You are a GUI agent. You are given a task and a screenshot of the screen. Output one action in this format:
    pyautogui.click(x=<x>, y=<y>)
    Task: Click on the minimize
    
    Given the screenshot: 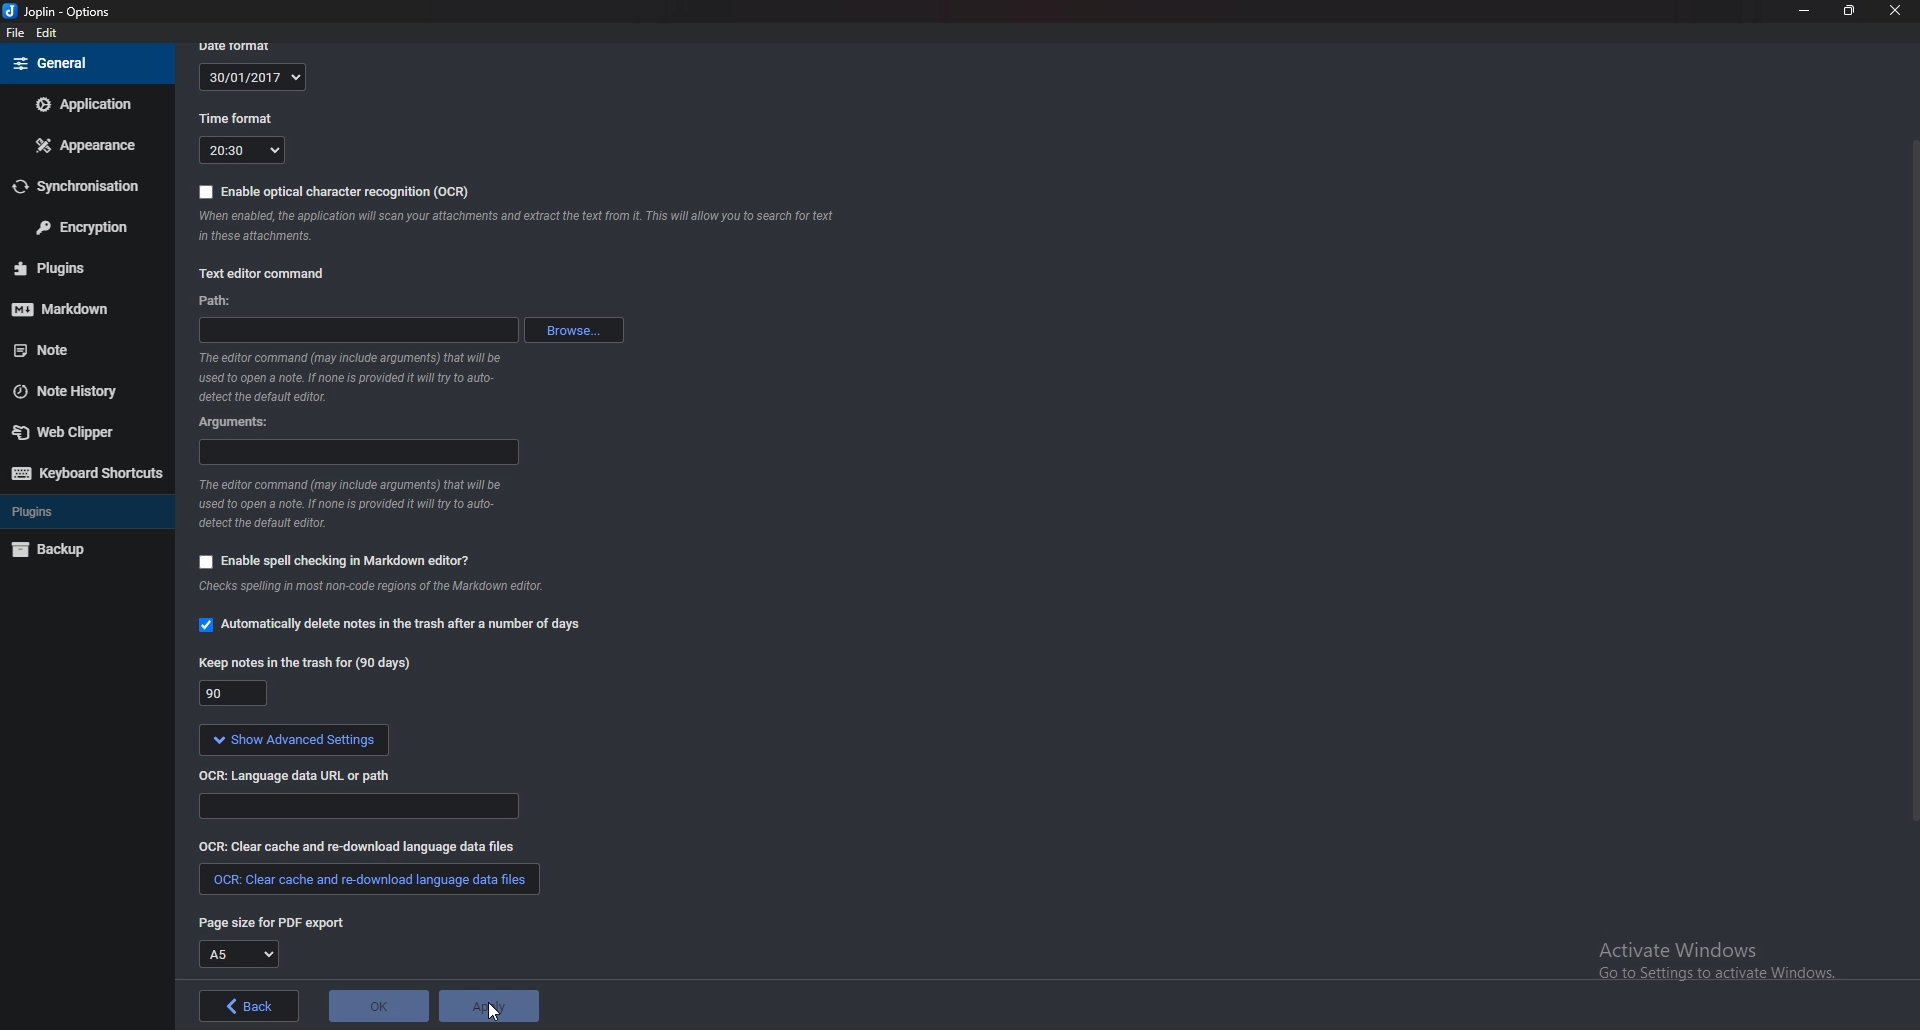 What is the action you would take?
    pyautogui.click(x=1804, y=13)
    